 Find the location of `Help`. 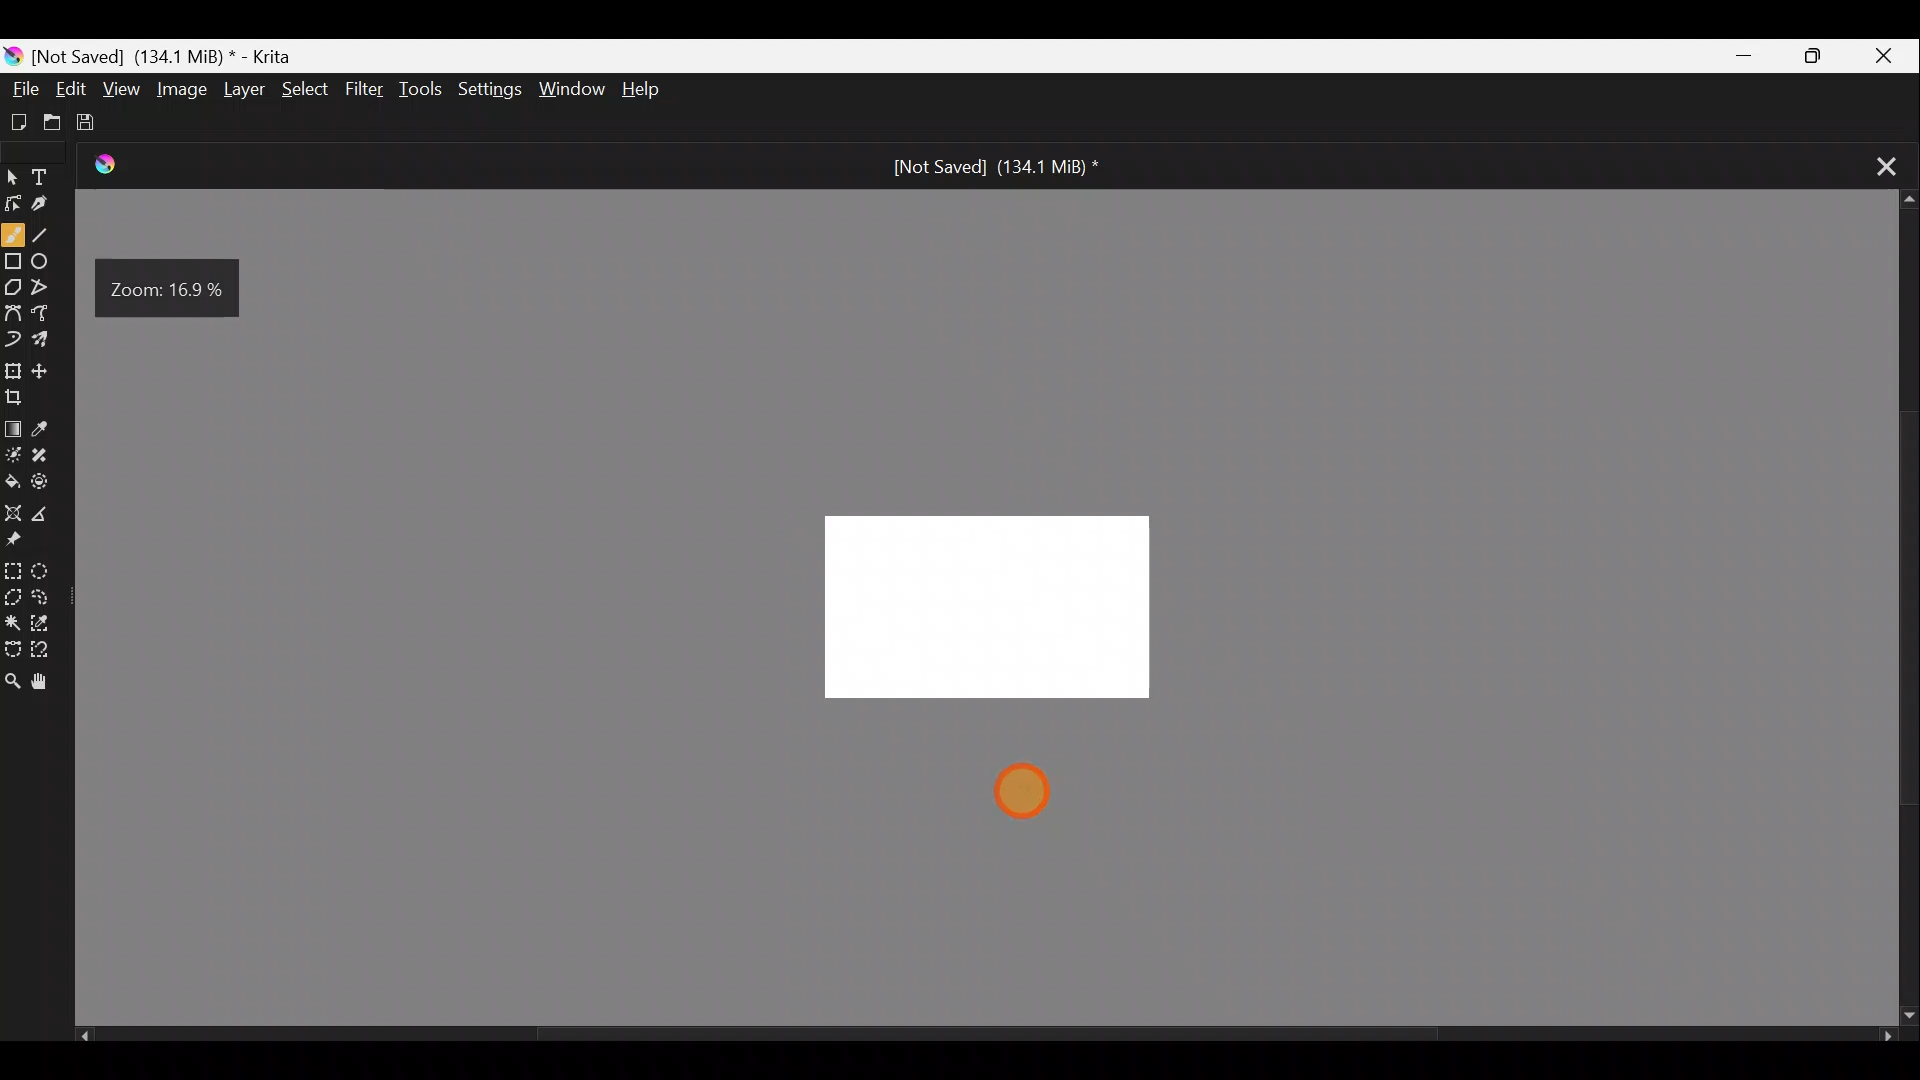

Help is located at coordinates (642, 86).